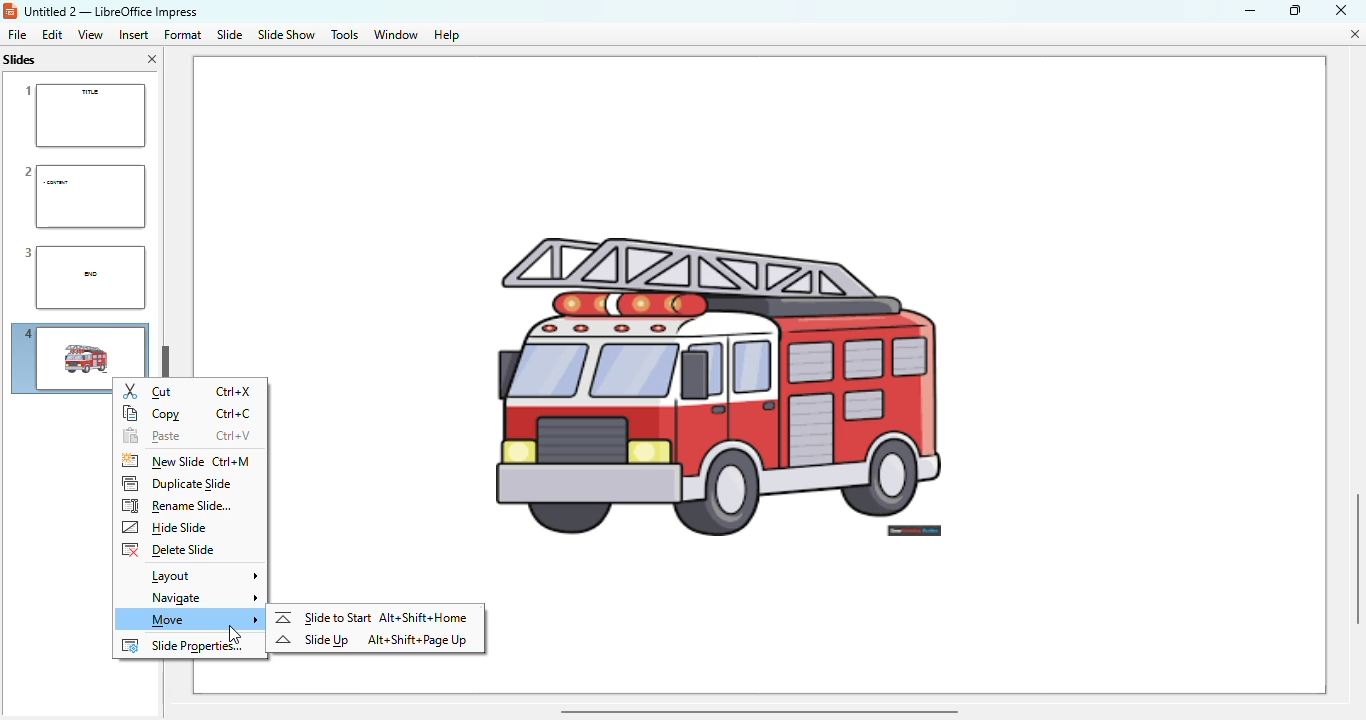 The width and height of the screenshot is (1366, 720). I want to click on vertical scroll bar, so click(1351, 556).